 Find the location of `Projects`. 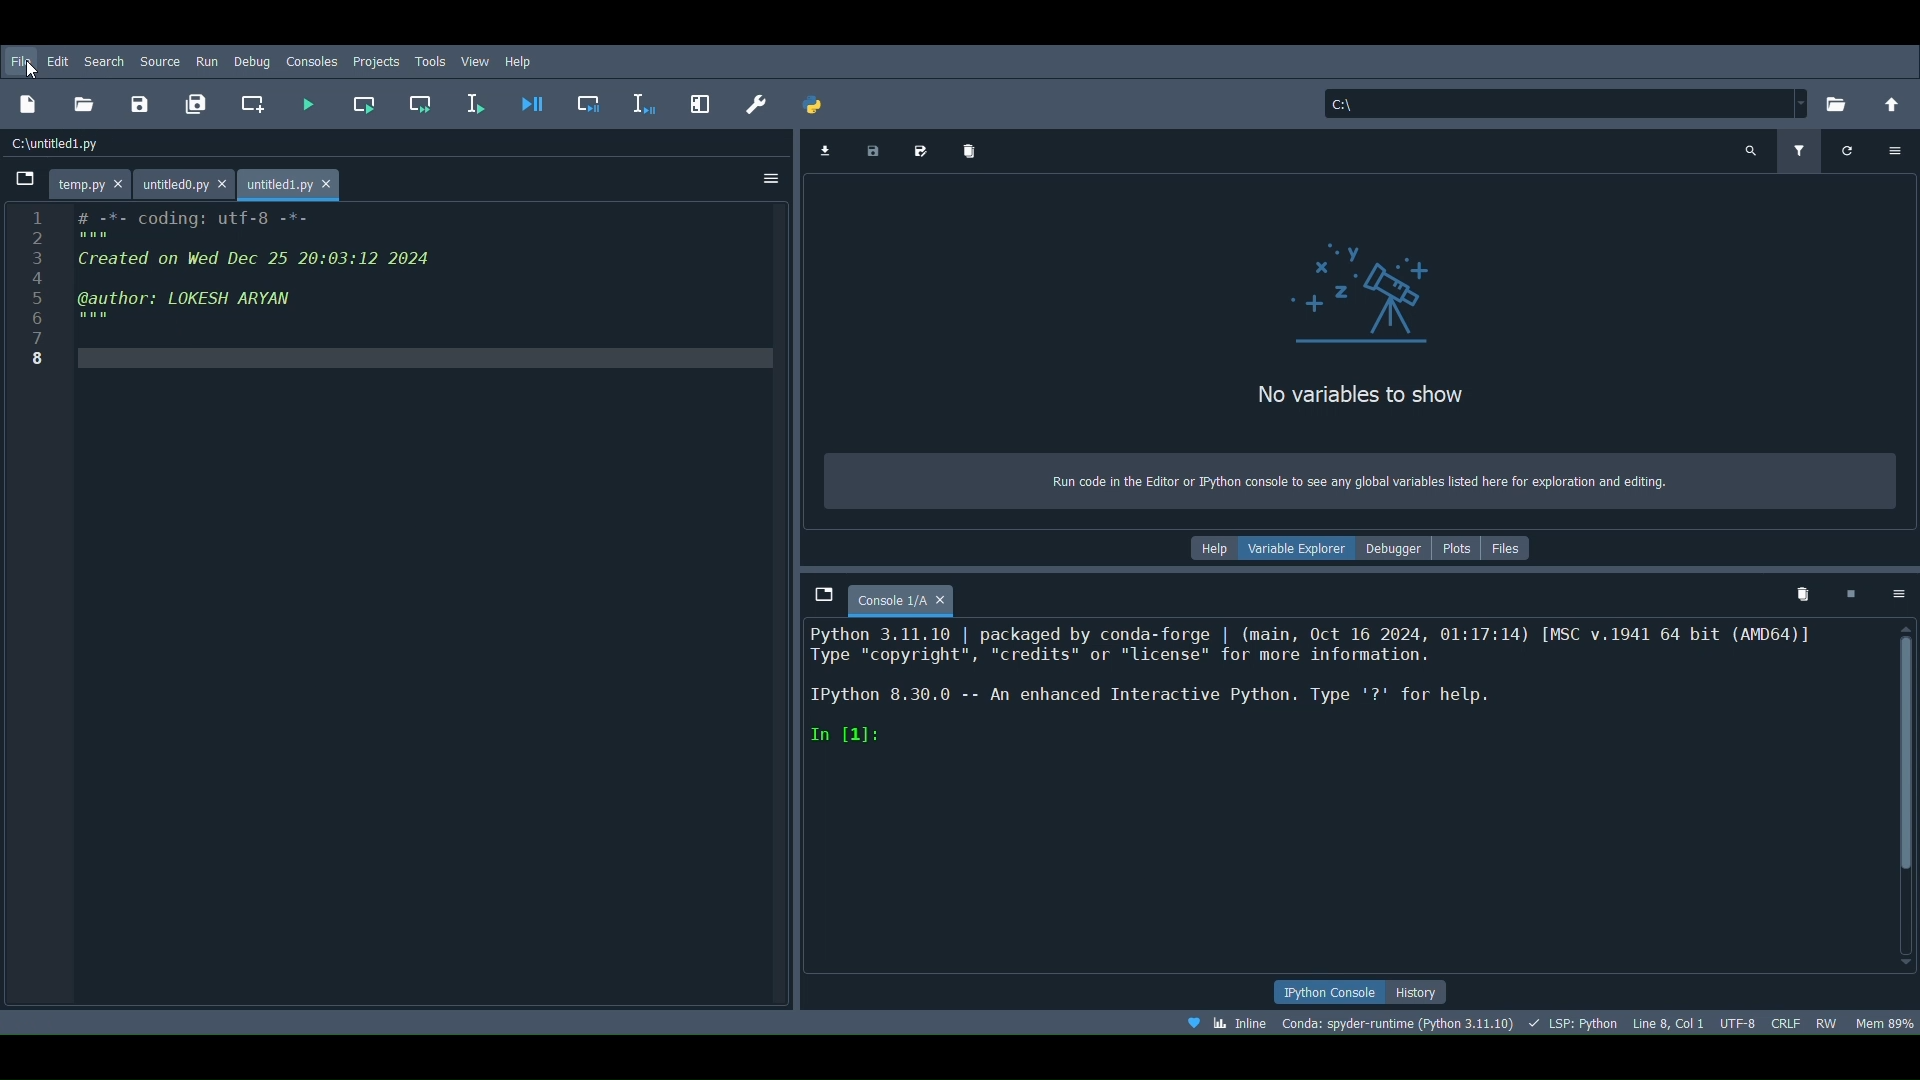

Projects is located at coordinates (377, 62).